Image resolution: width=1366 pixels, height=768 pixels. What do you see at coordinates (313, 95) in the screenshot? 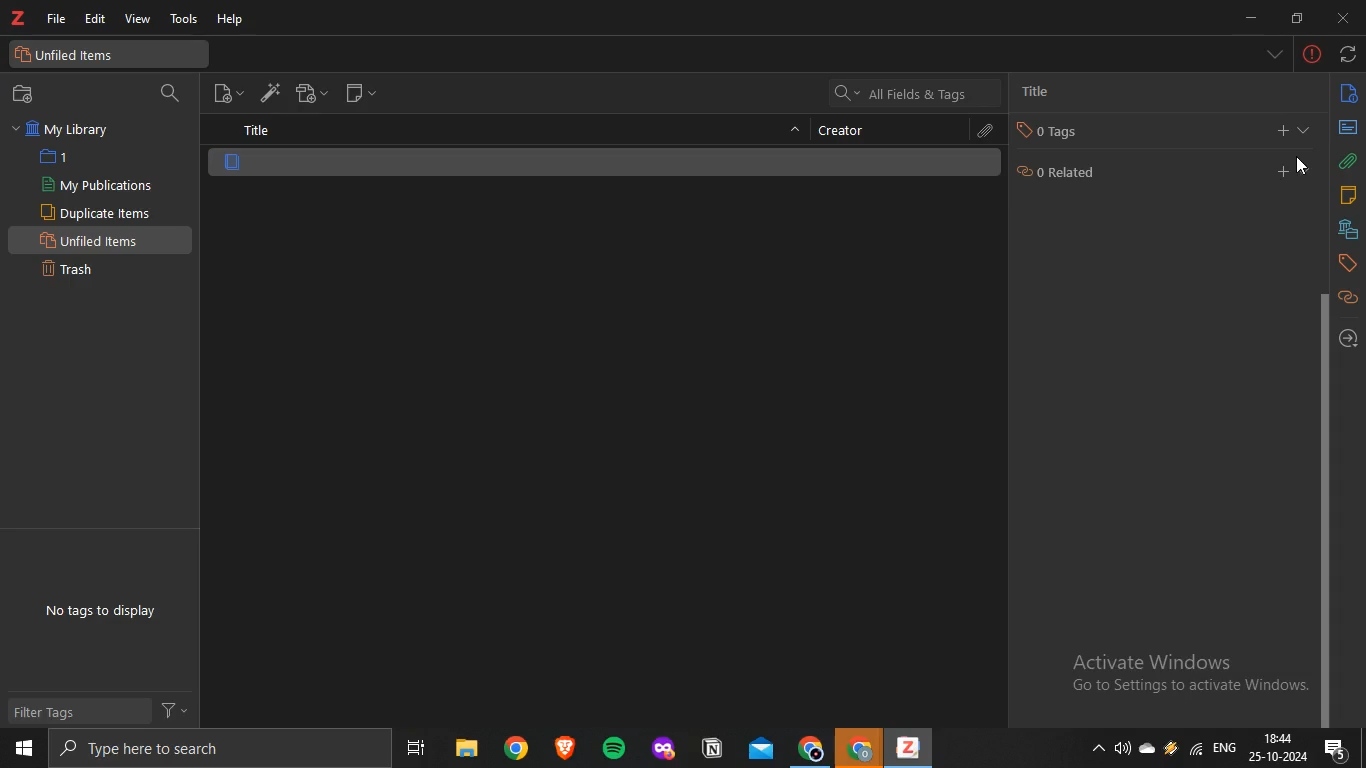
I see `new attachment` at bounding box center [313, 95].